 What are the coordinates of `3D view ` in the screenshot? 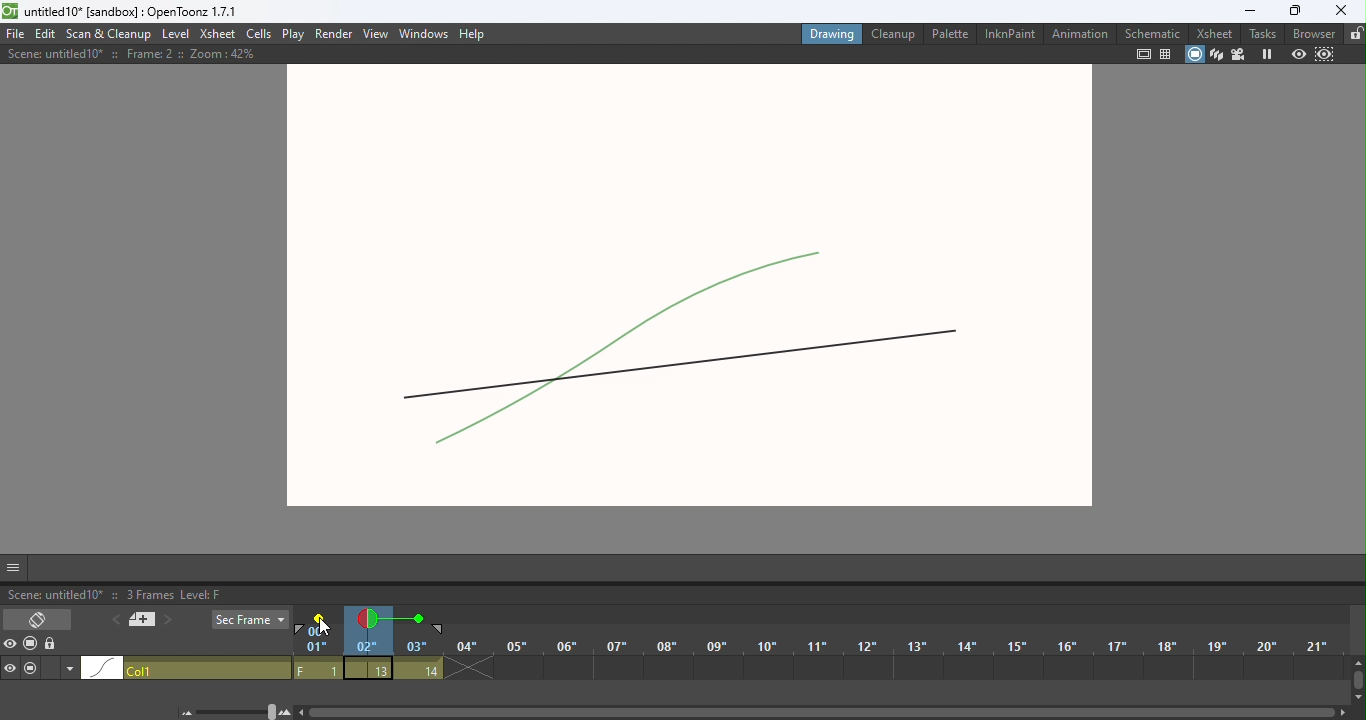 It's located at (1216, 54).